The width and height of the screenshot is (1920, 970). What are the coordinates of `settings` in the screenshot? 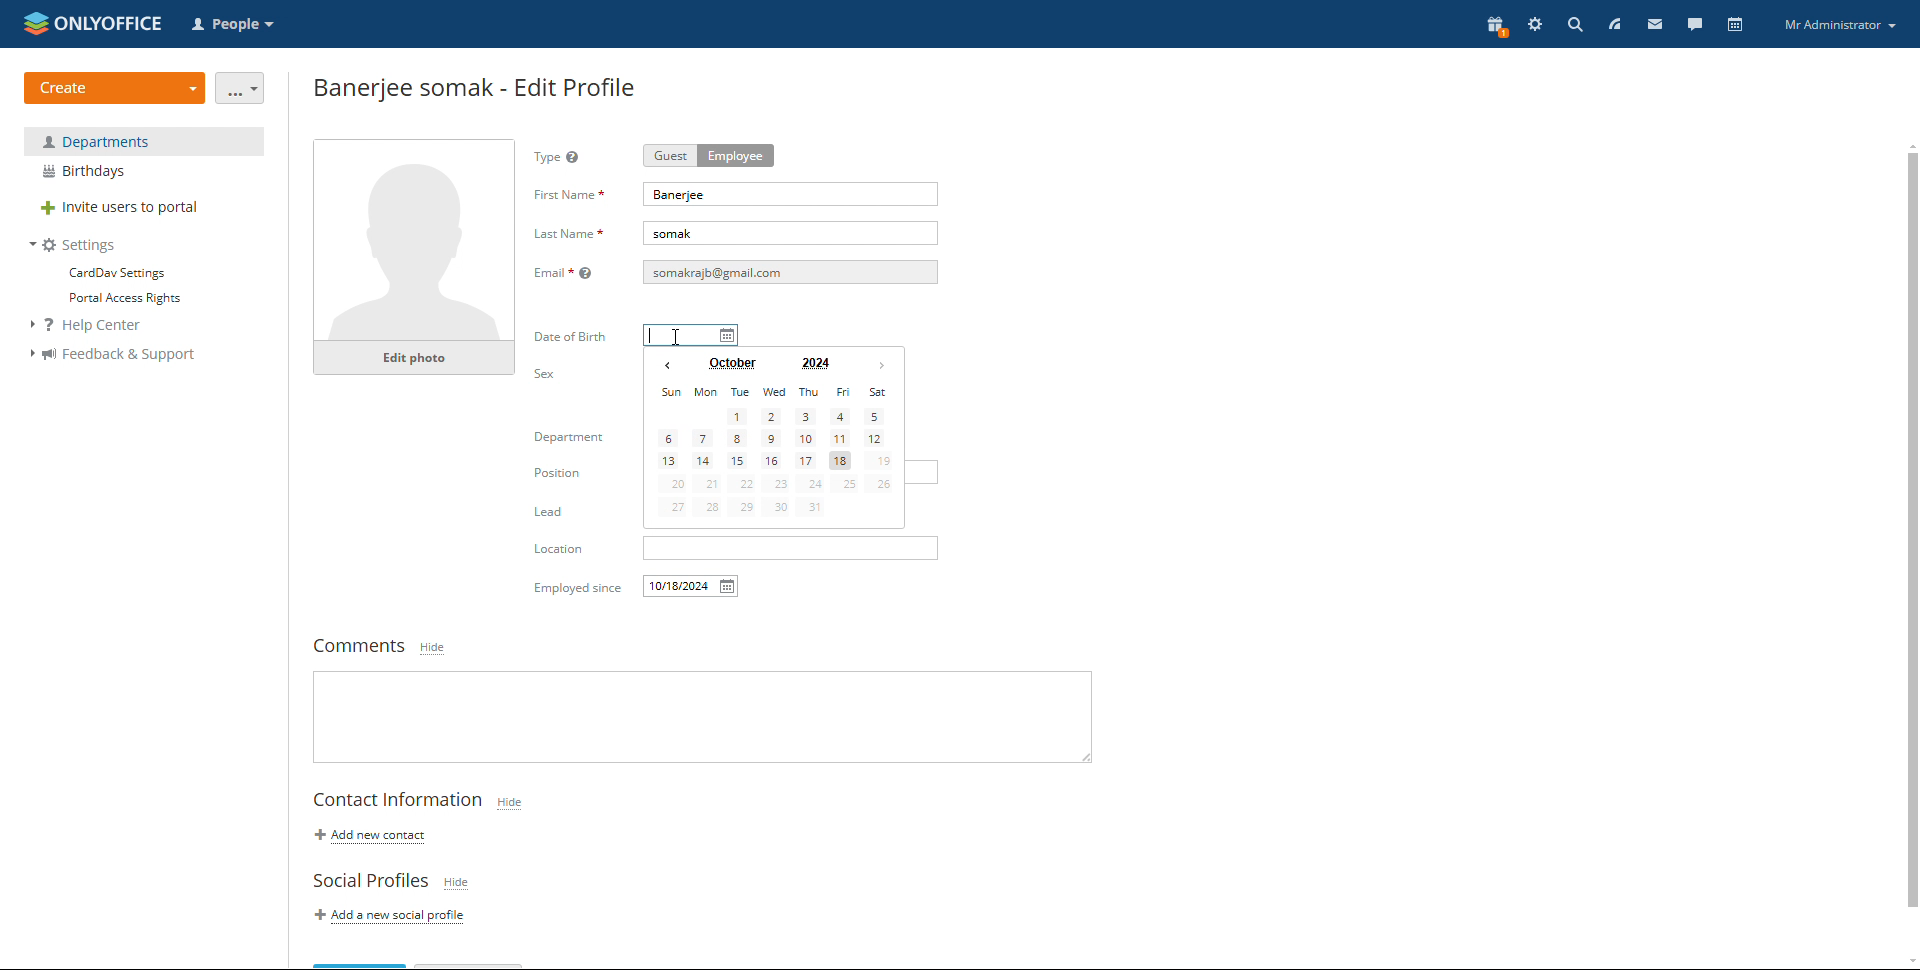 It's located at (74, 245).